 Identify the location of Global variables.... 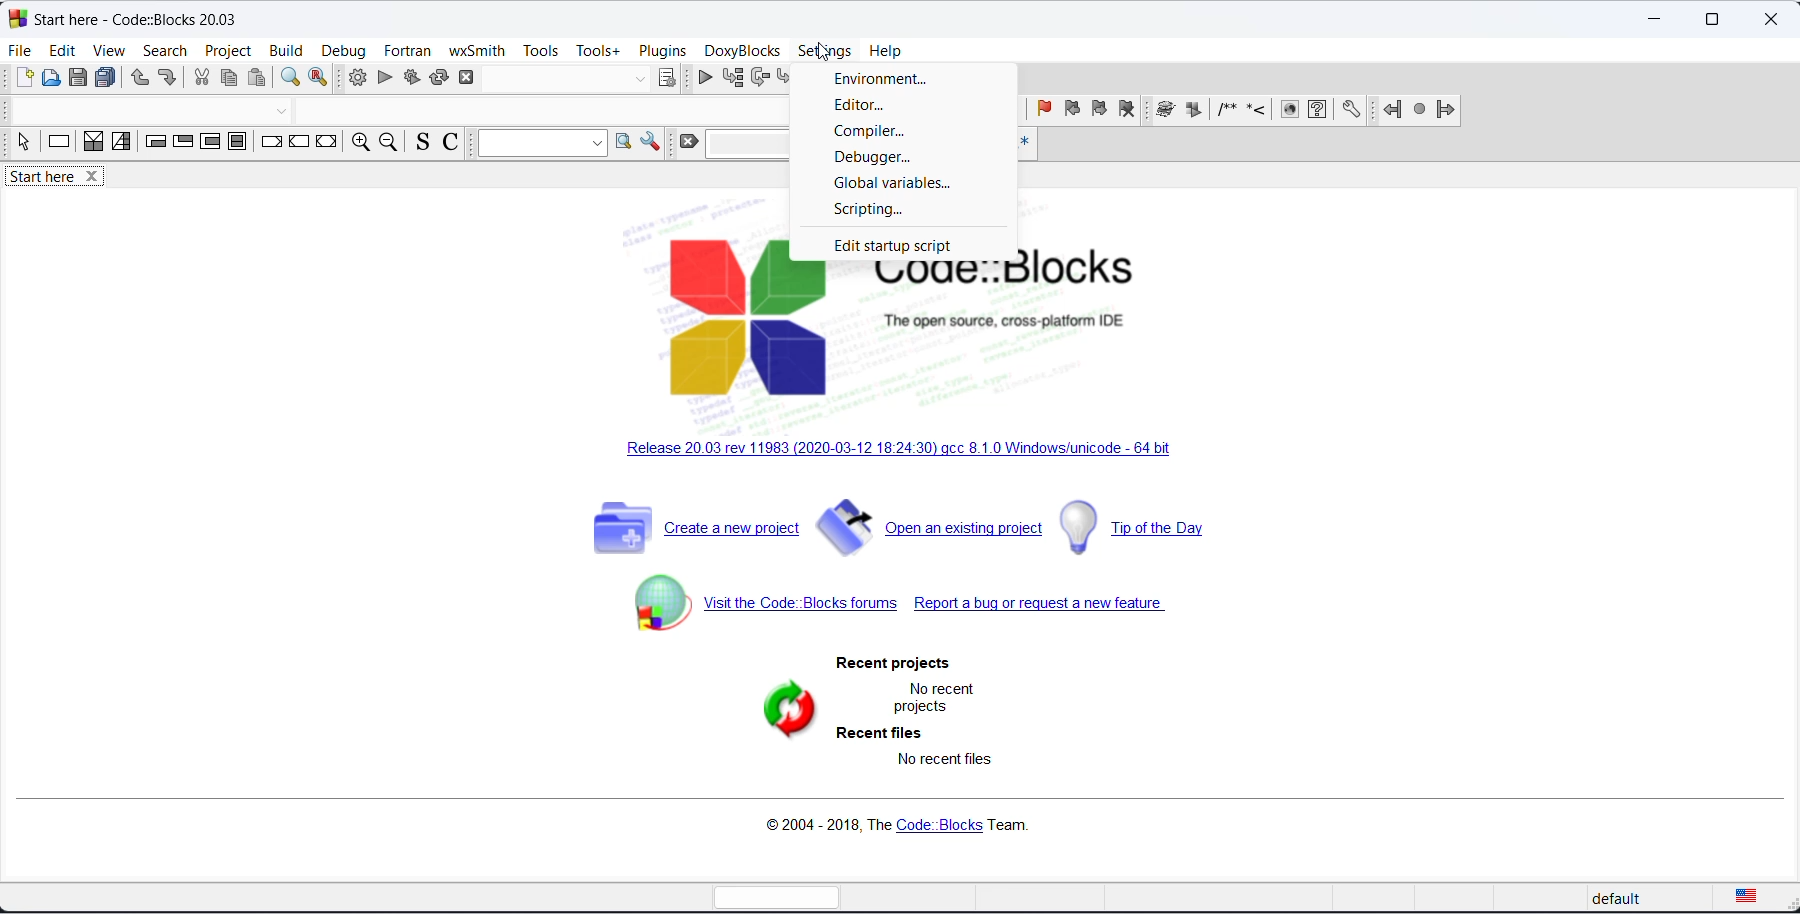
(895, 184).